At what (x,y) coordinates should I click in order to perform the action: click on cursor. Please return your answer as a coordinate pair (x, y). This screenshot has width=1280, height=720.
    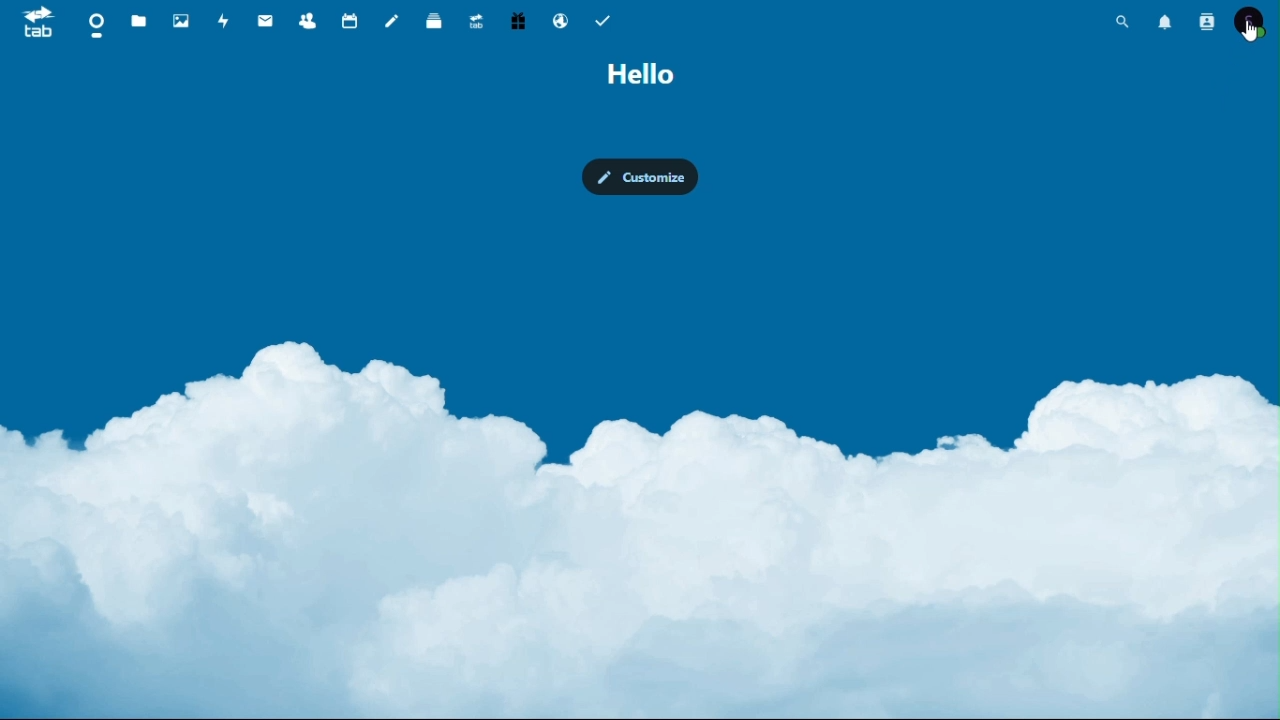
    Looking at the image, I should click on (1249, 30).